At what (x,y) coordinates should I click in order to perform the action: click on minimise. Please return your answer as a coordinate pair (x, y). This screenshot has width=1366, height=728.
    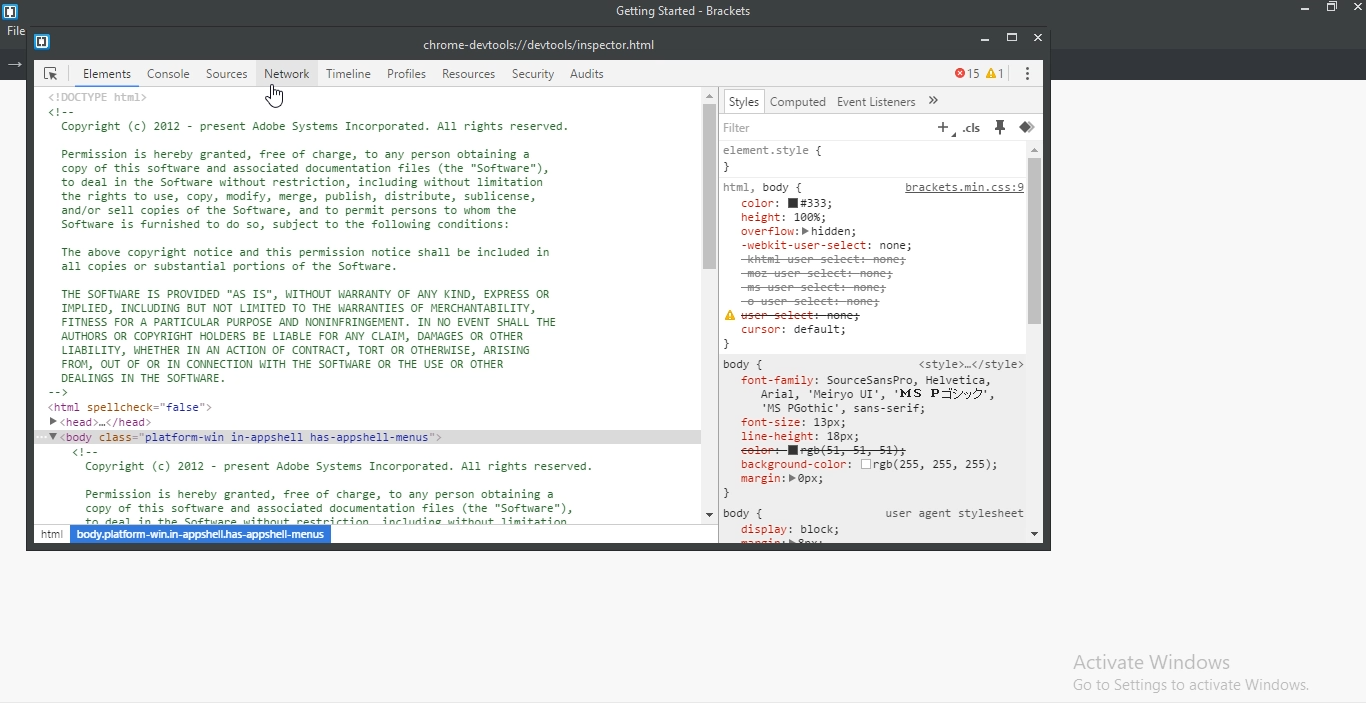
    Looking at the image, I should click on (1298, 11).